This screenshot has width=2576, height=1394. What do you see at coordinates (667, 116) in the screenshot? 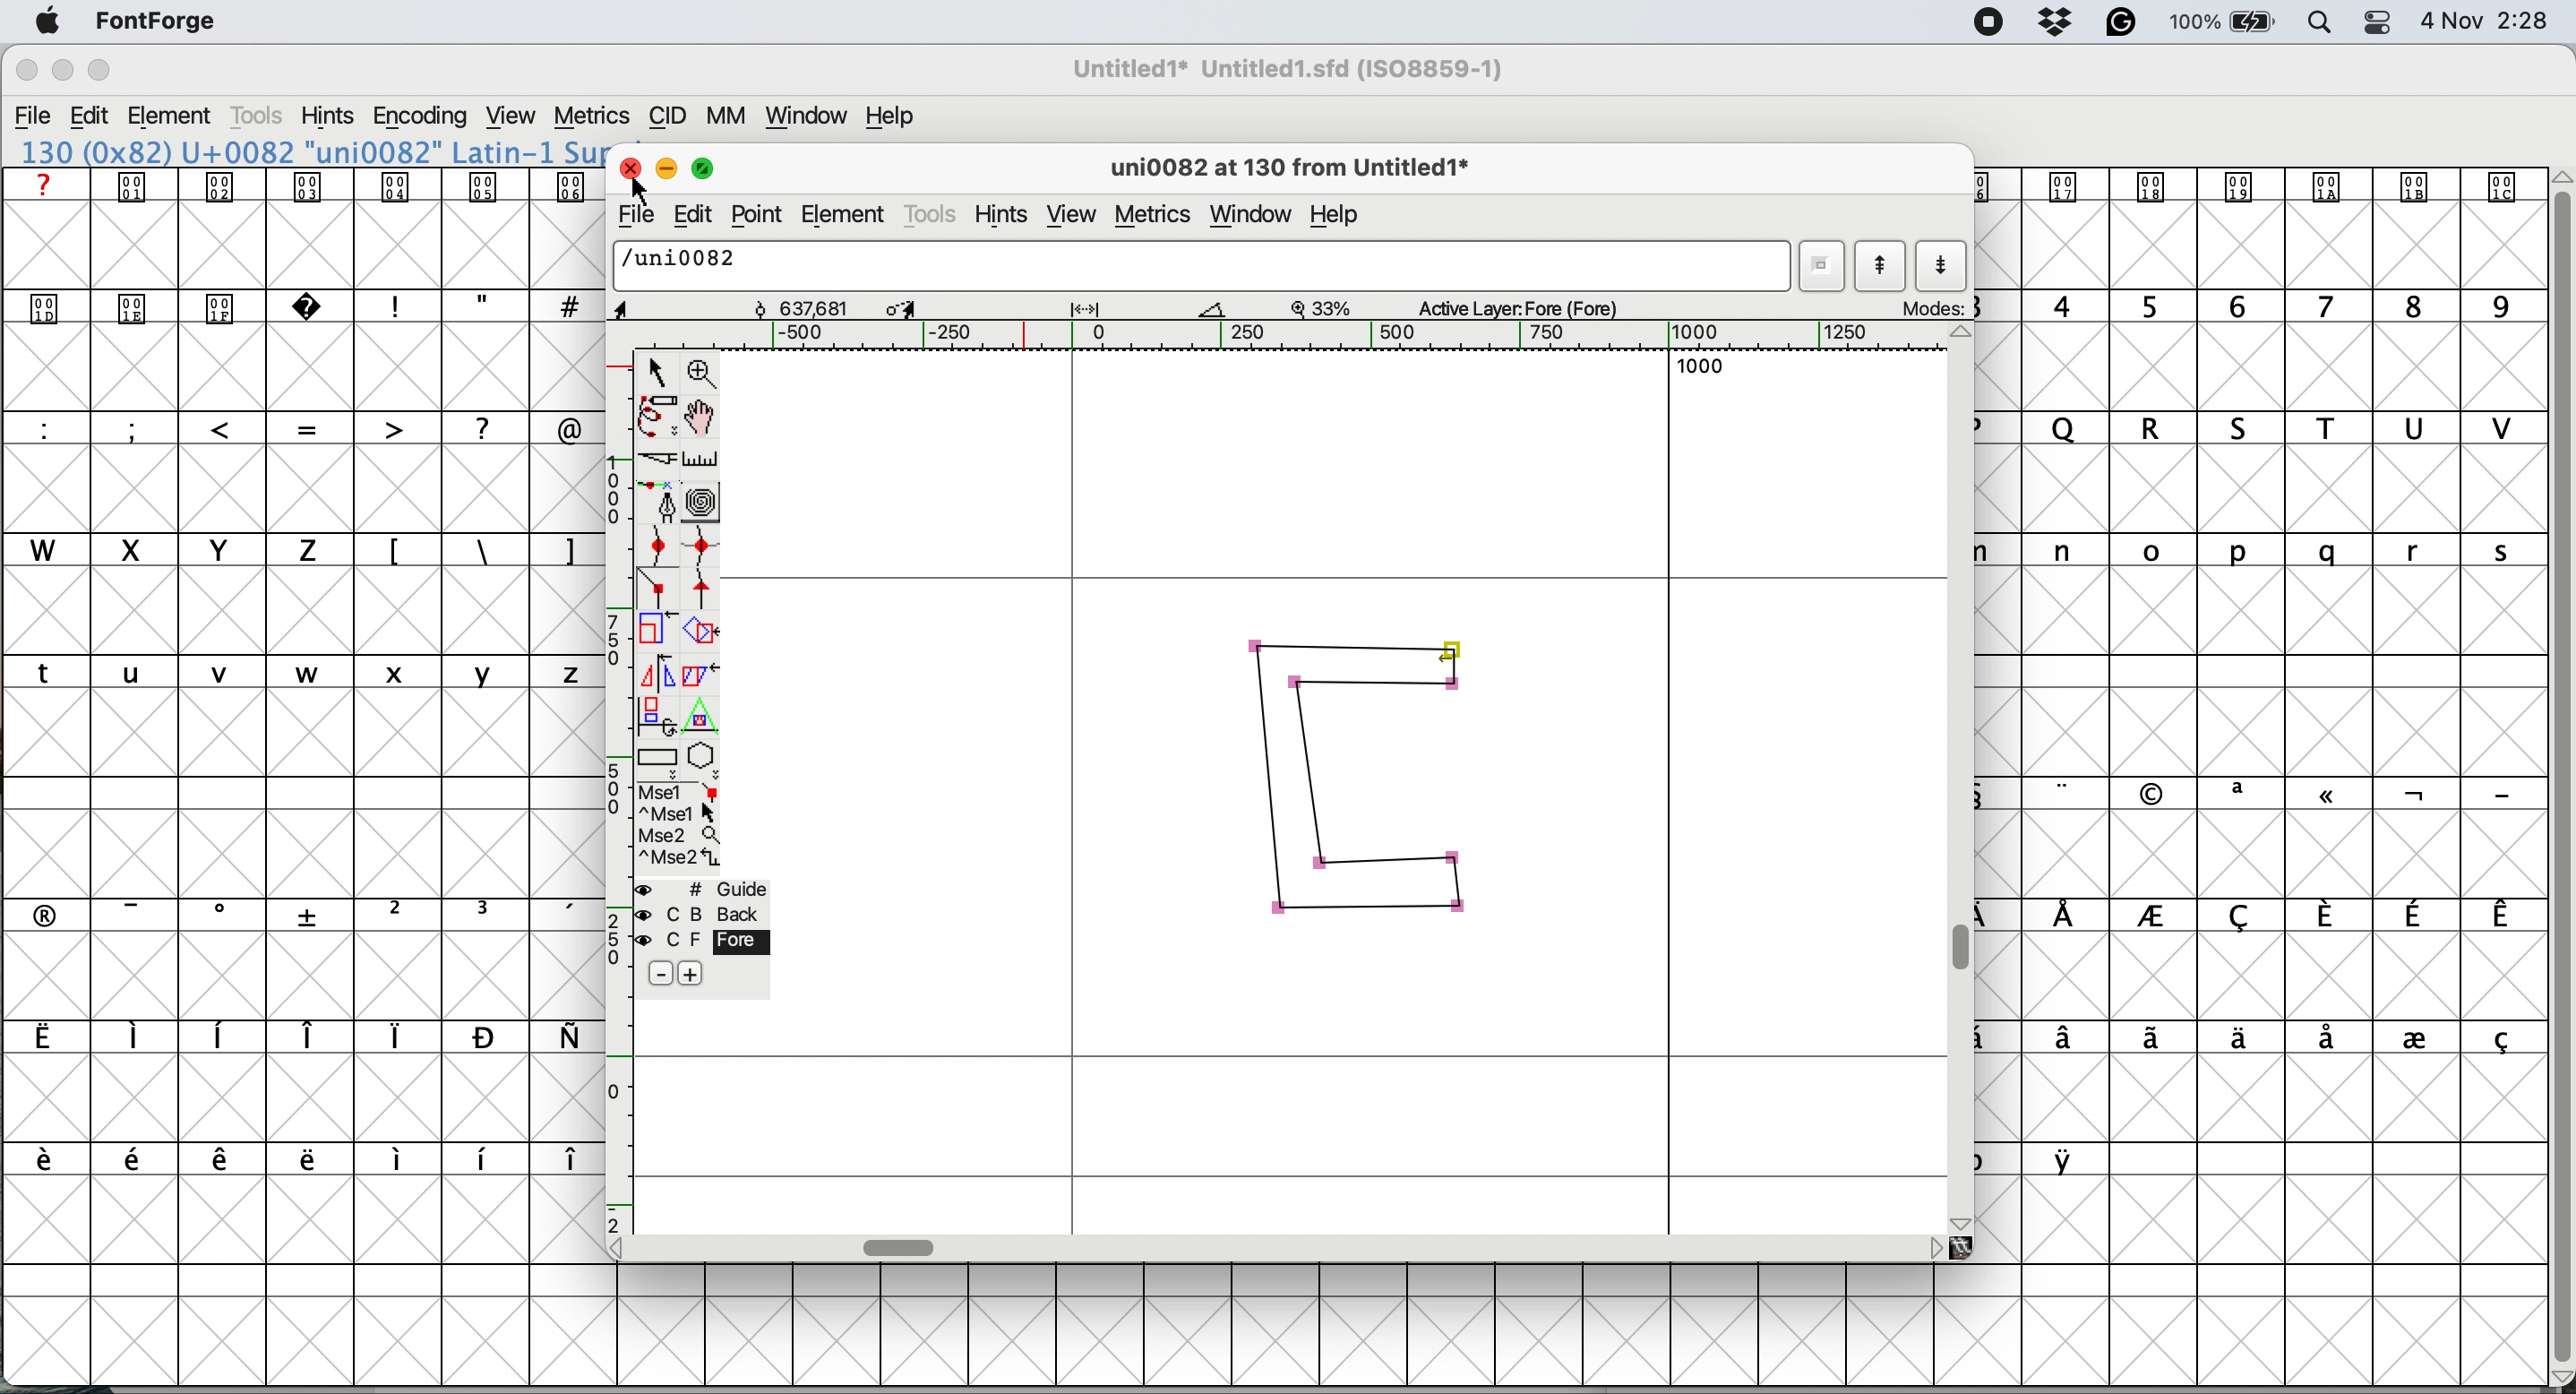
I see `cid` at bounding box center [667, 116].